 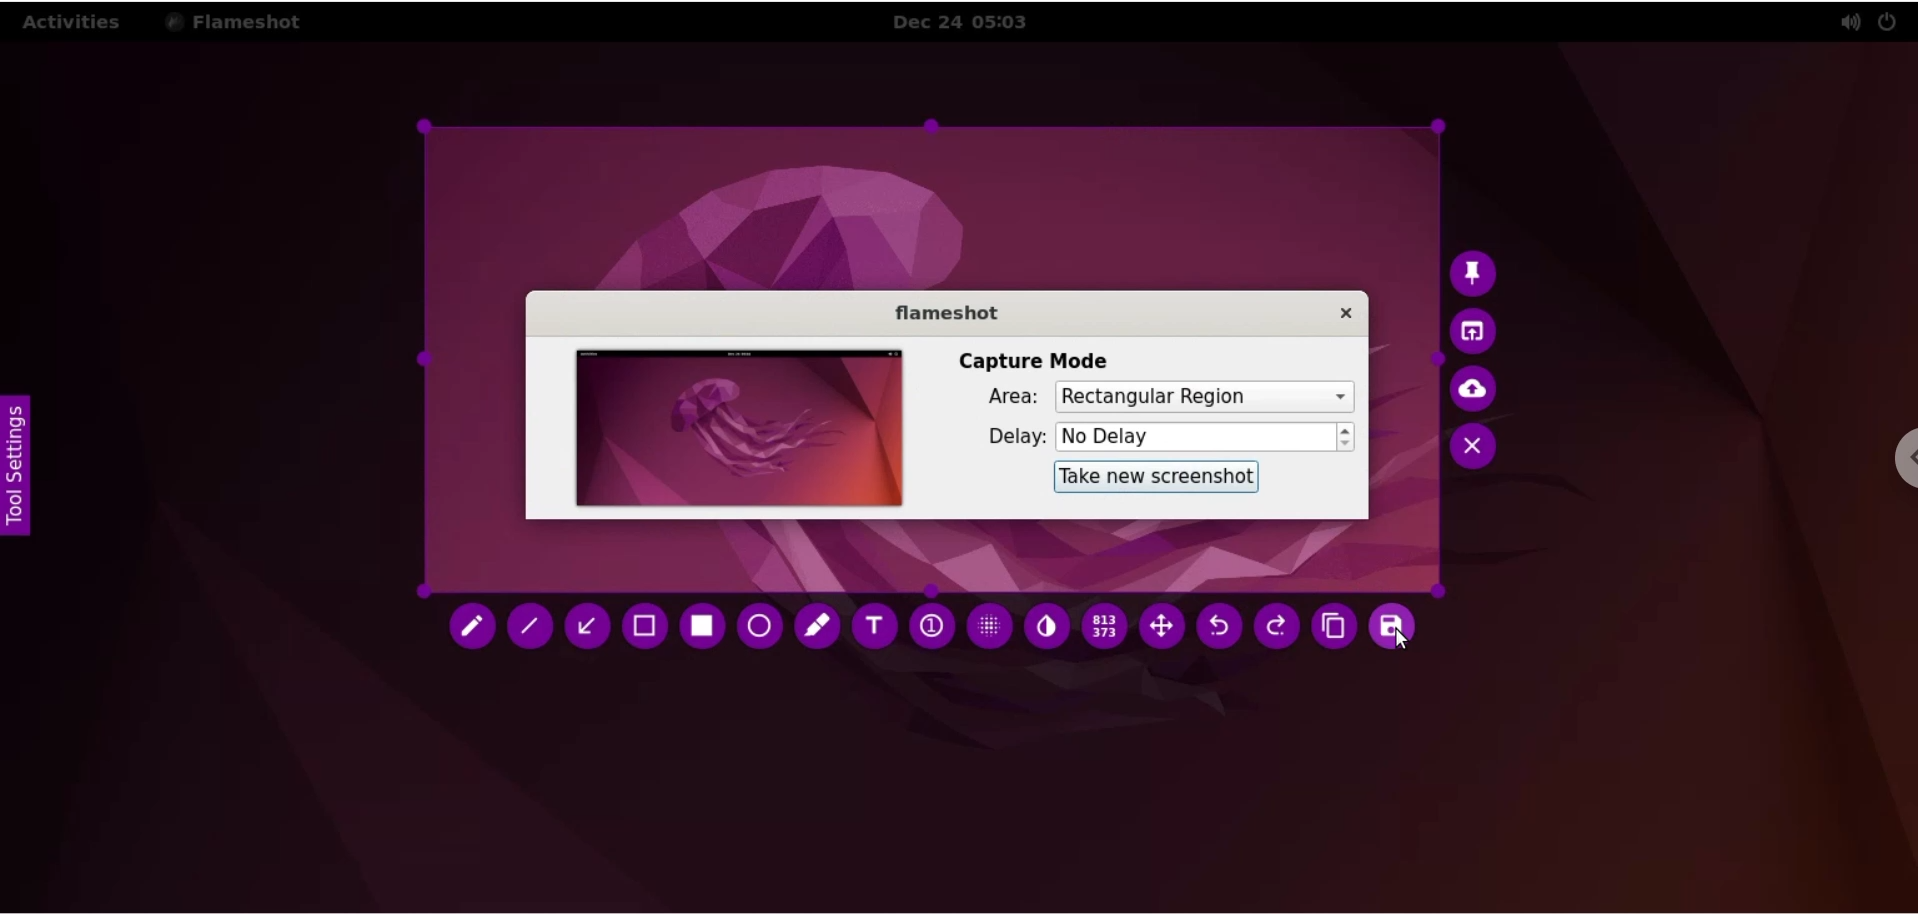 What do you see at coordinates (1481, 334) in the screenshot?
I see `choose app to open` at bounding box center [1481, 334].